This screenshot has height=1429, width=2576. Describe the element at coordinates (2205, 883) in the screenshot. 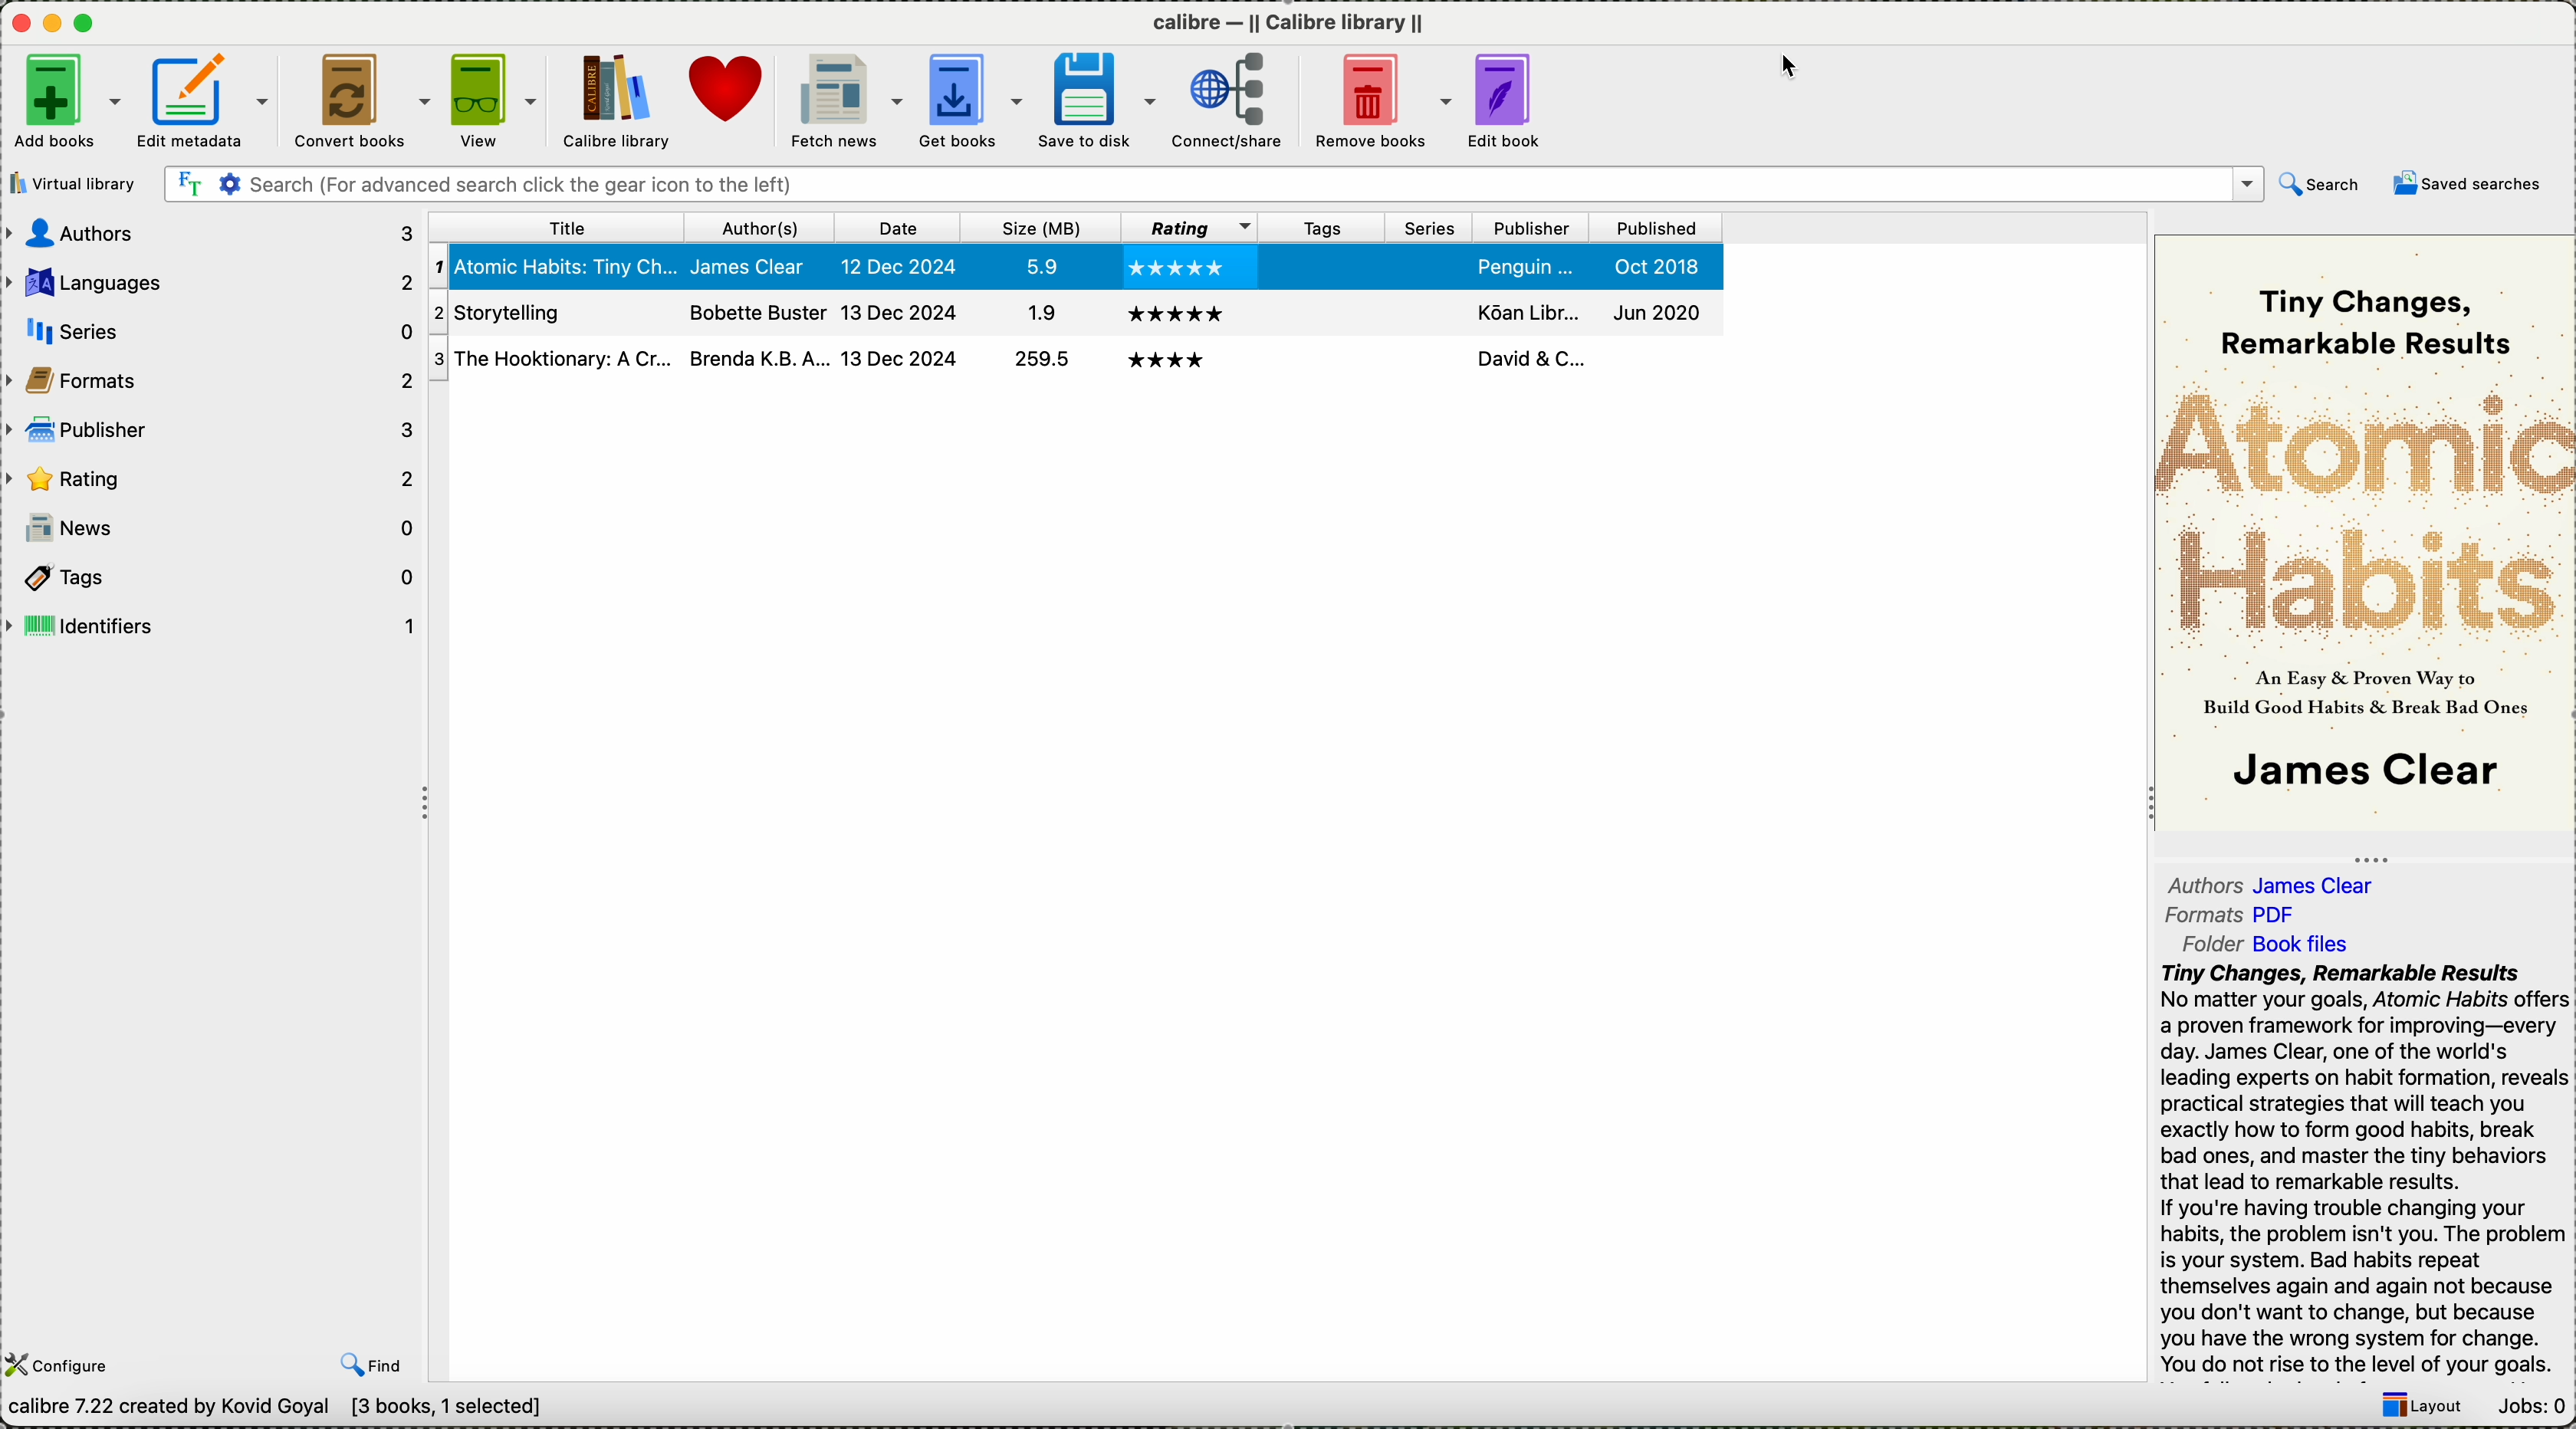

I see `Authors` at that location.